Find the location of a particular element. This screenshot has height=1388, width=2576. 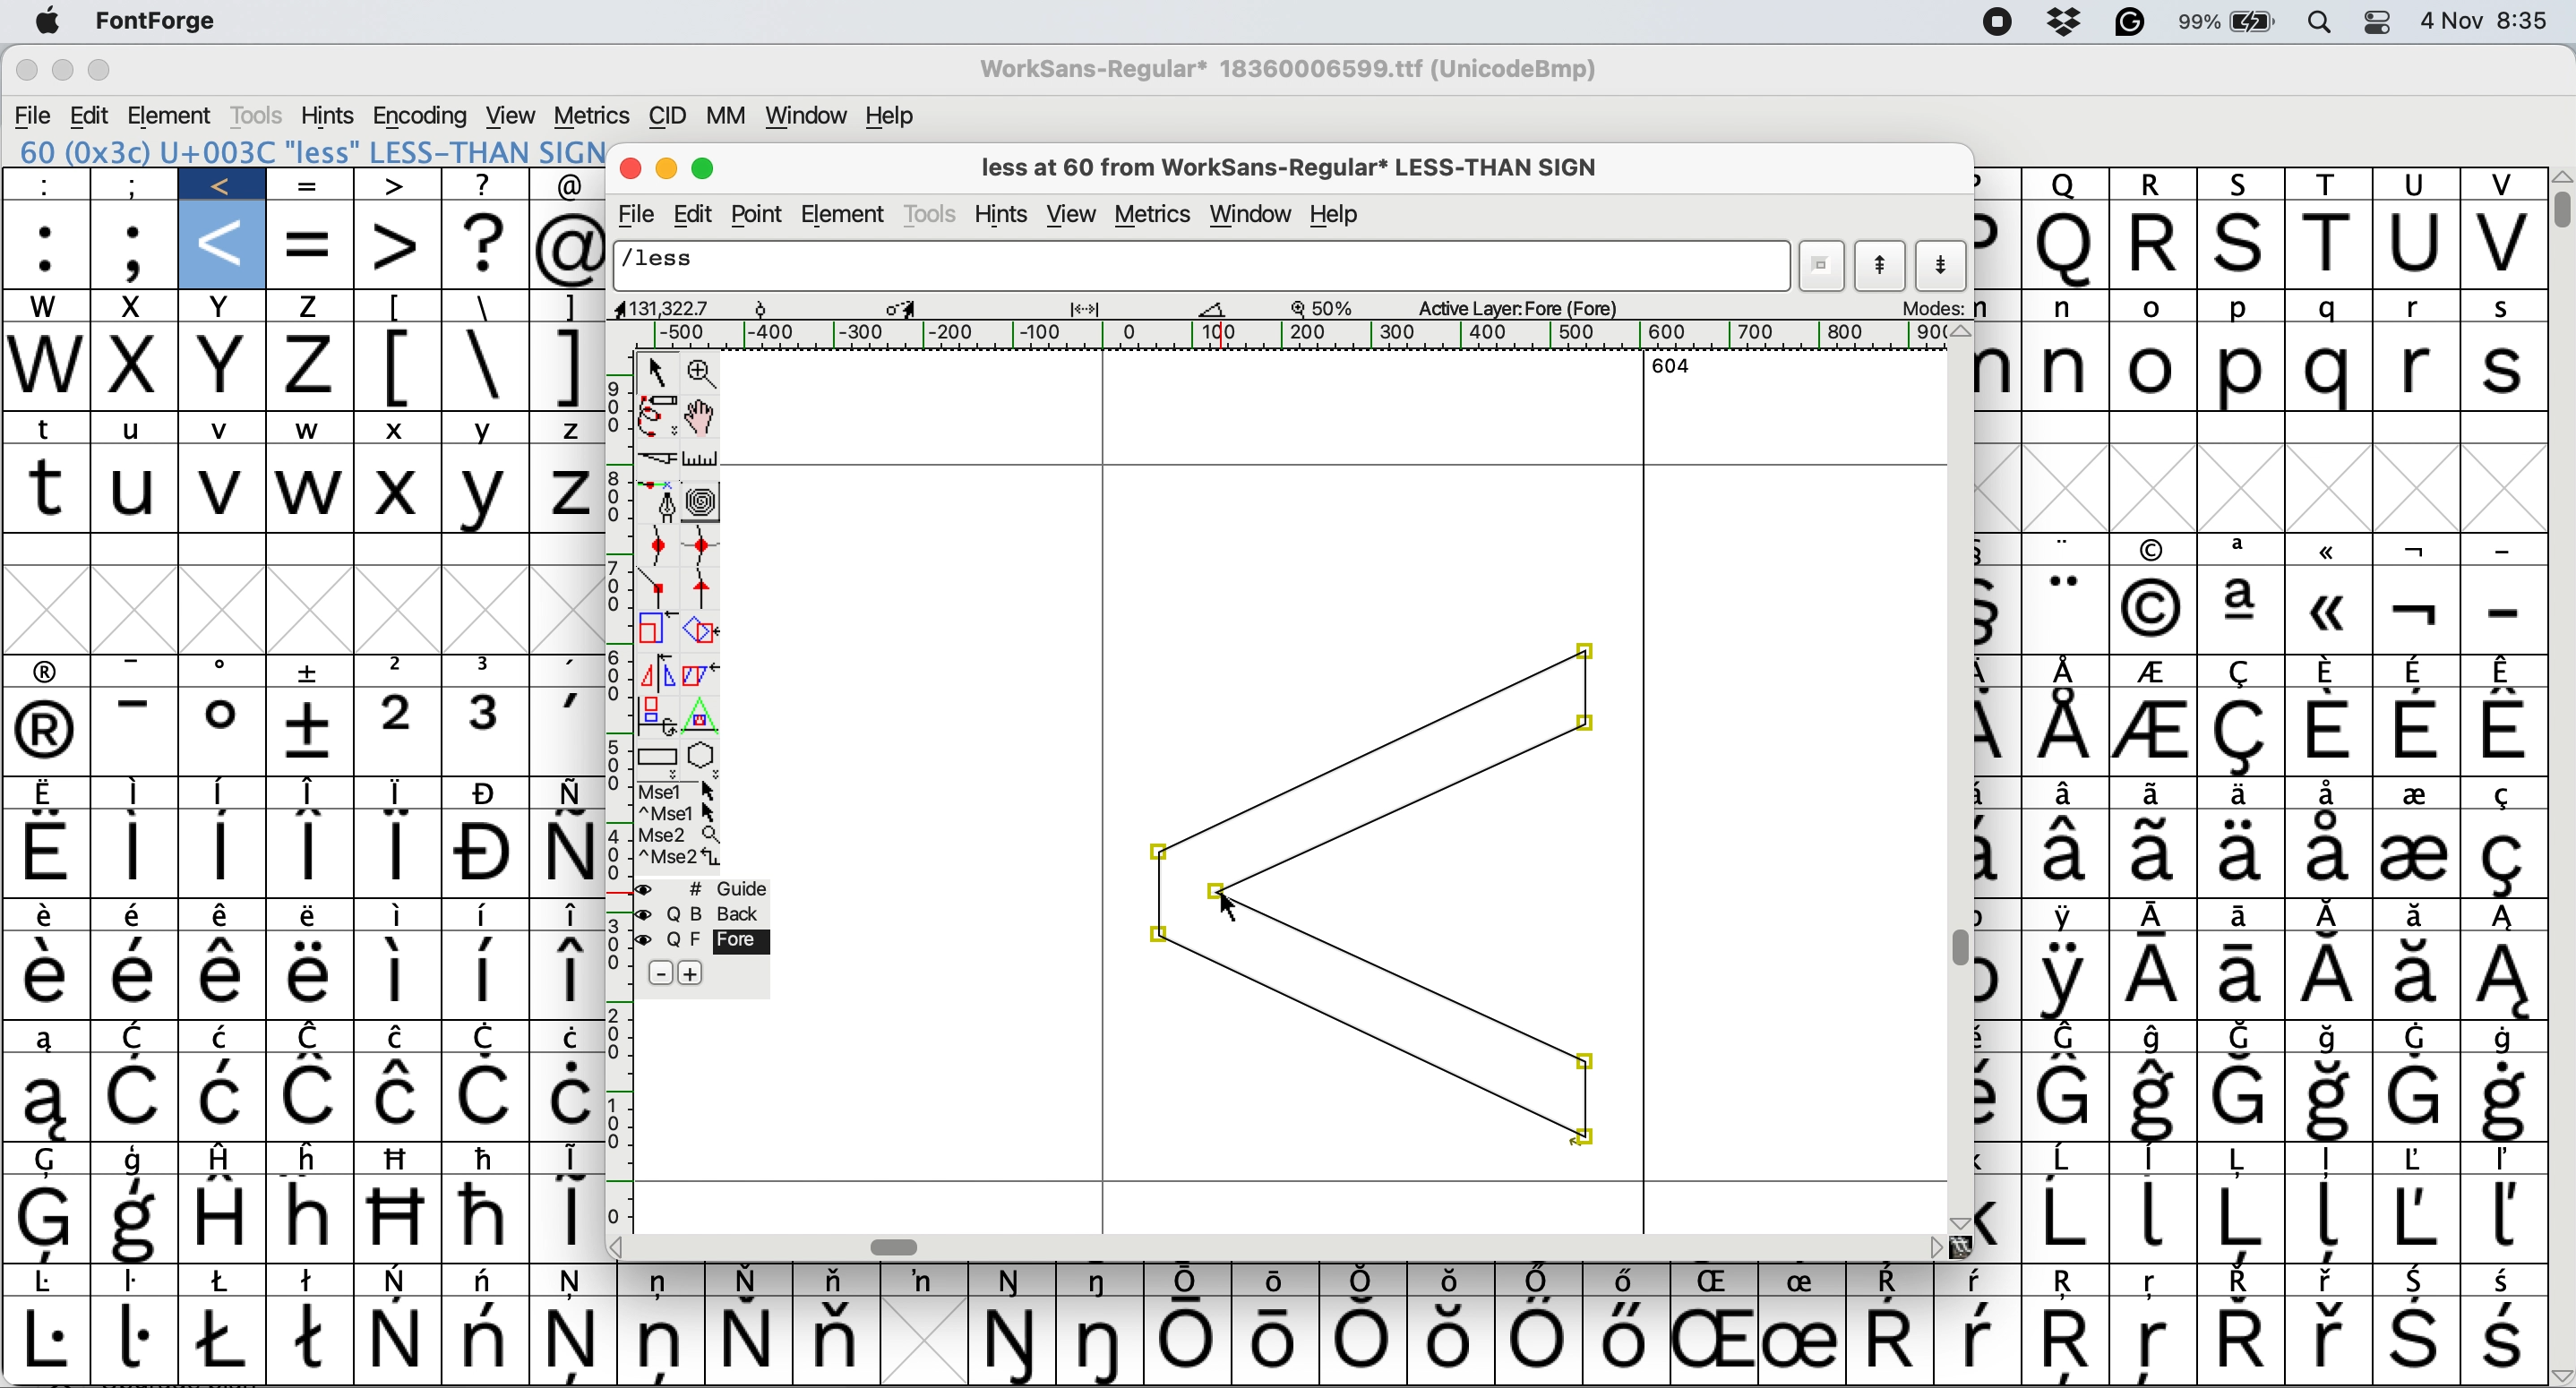

s is located at coordinates (2502, 309).